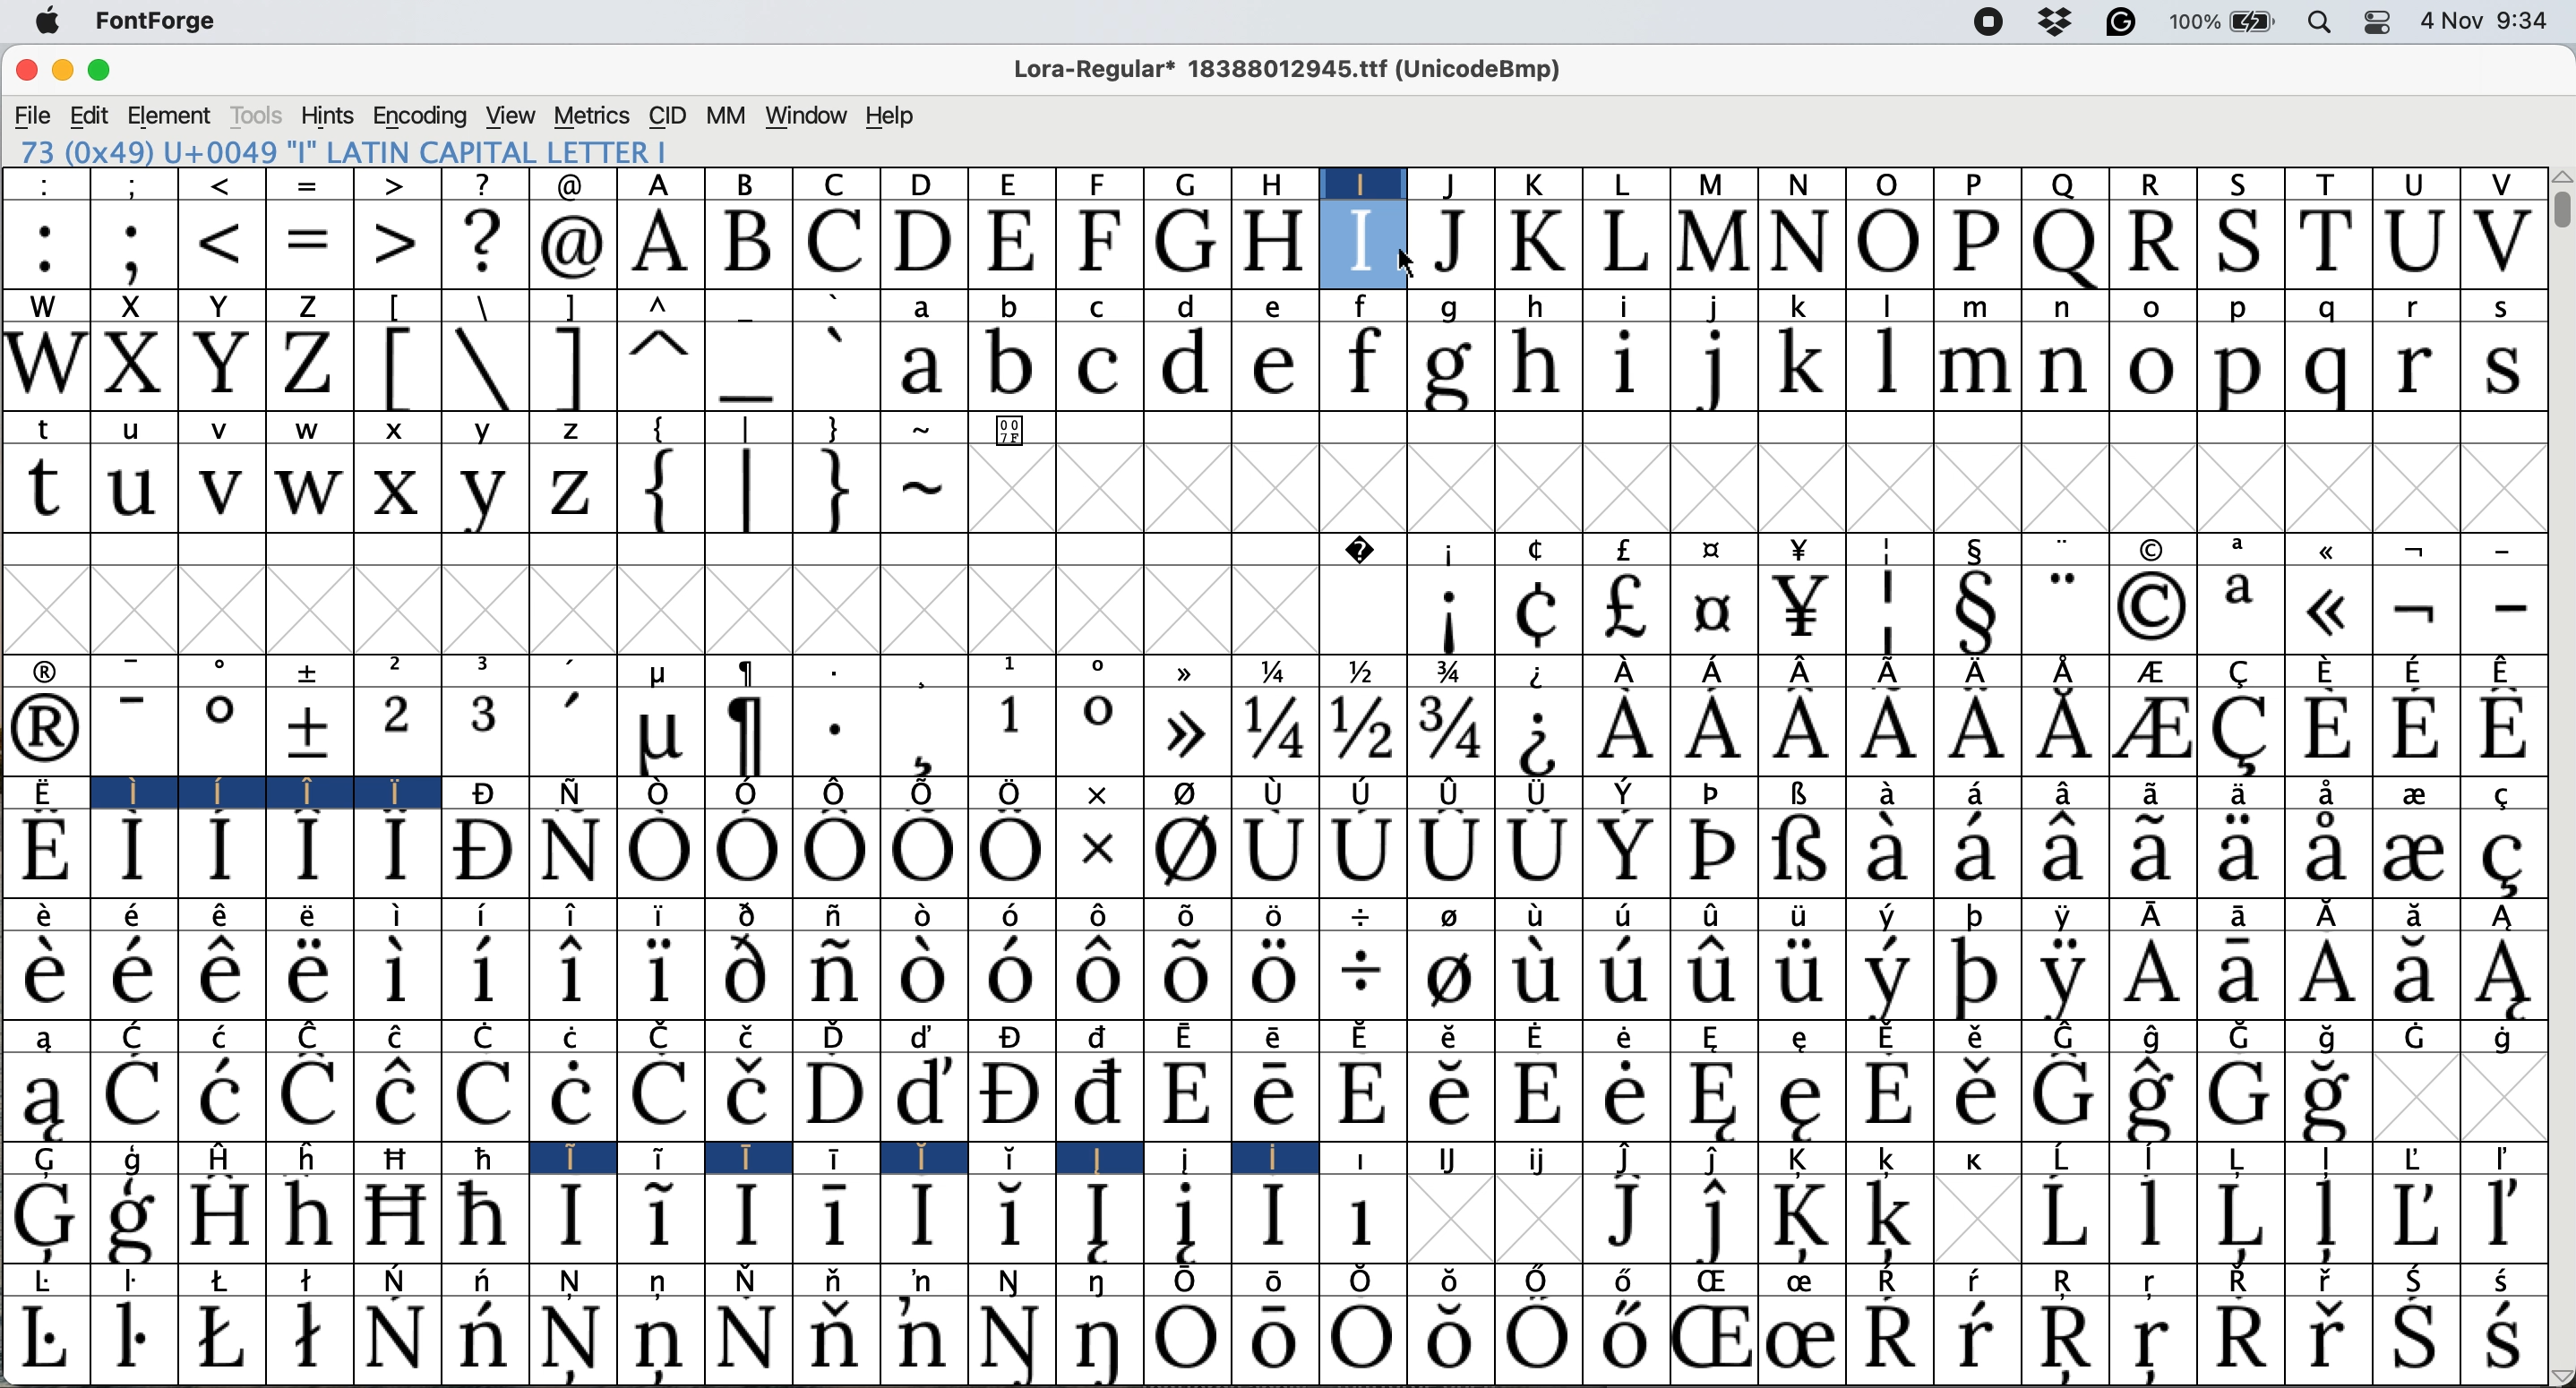 The height and width of the screenshot is (1388, 2576). I want to click on [, so click(397, 367).